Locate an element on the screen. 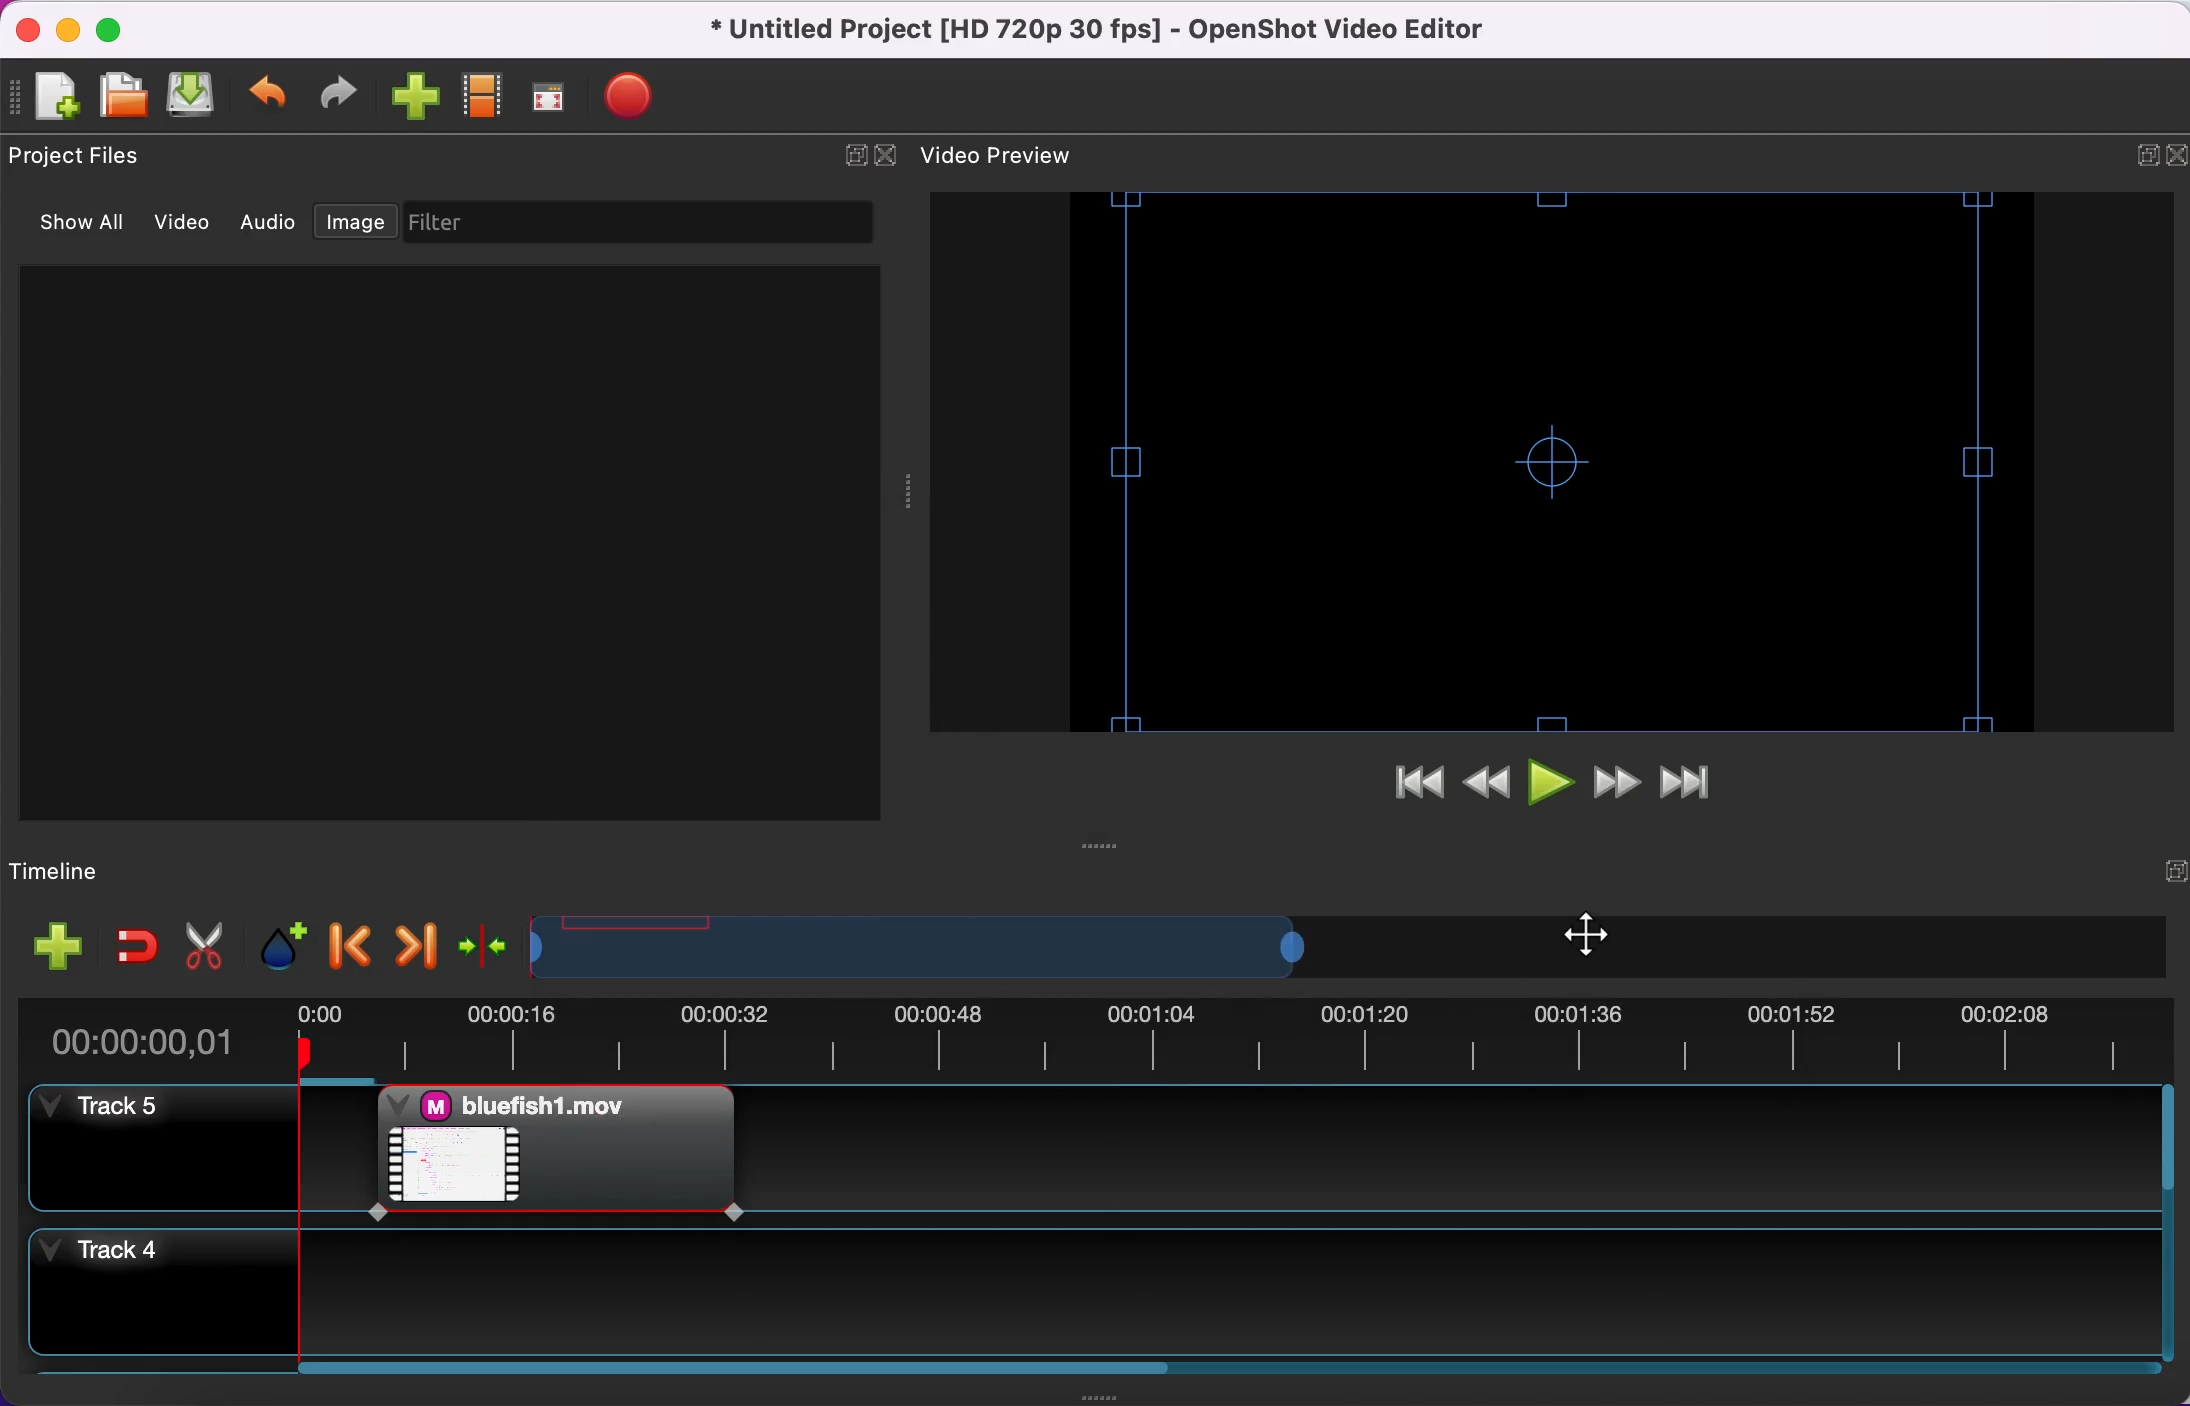  expand/hide is located at coordinates (2160, 873).